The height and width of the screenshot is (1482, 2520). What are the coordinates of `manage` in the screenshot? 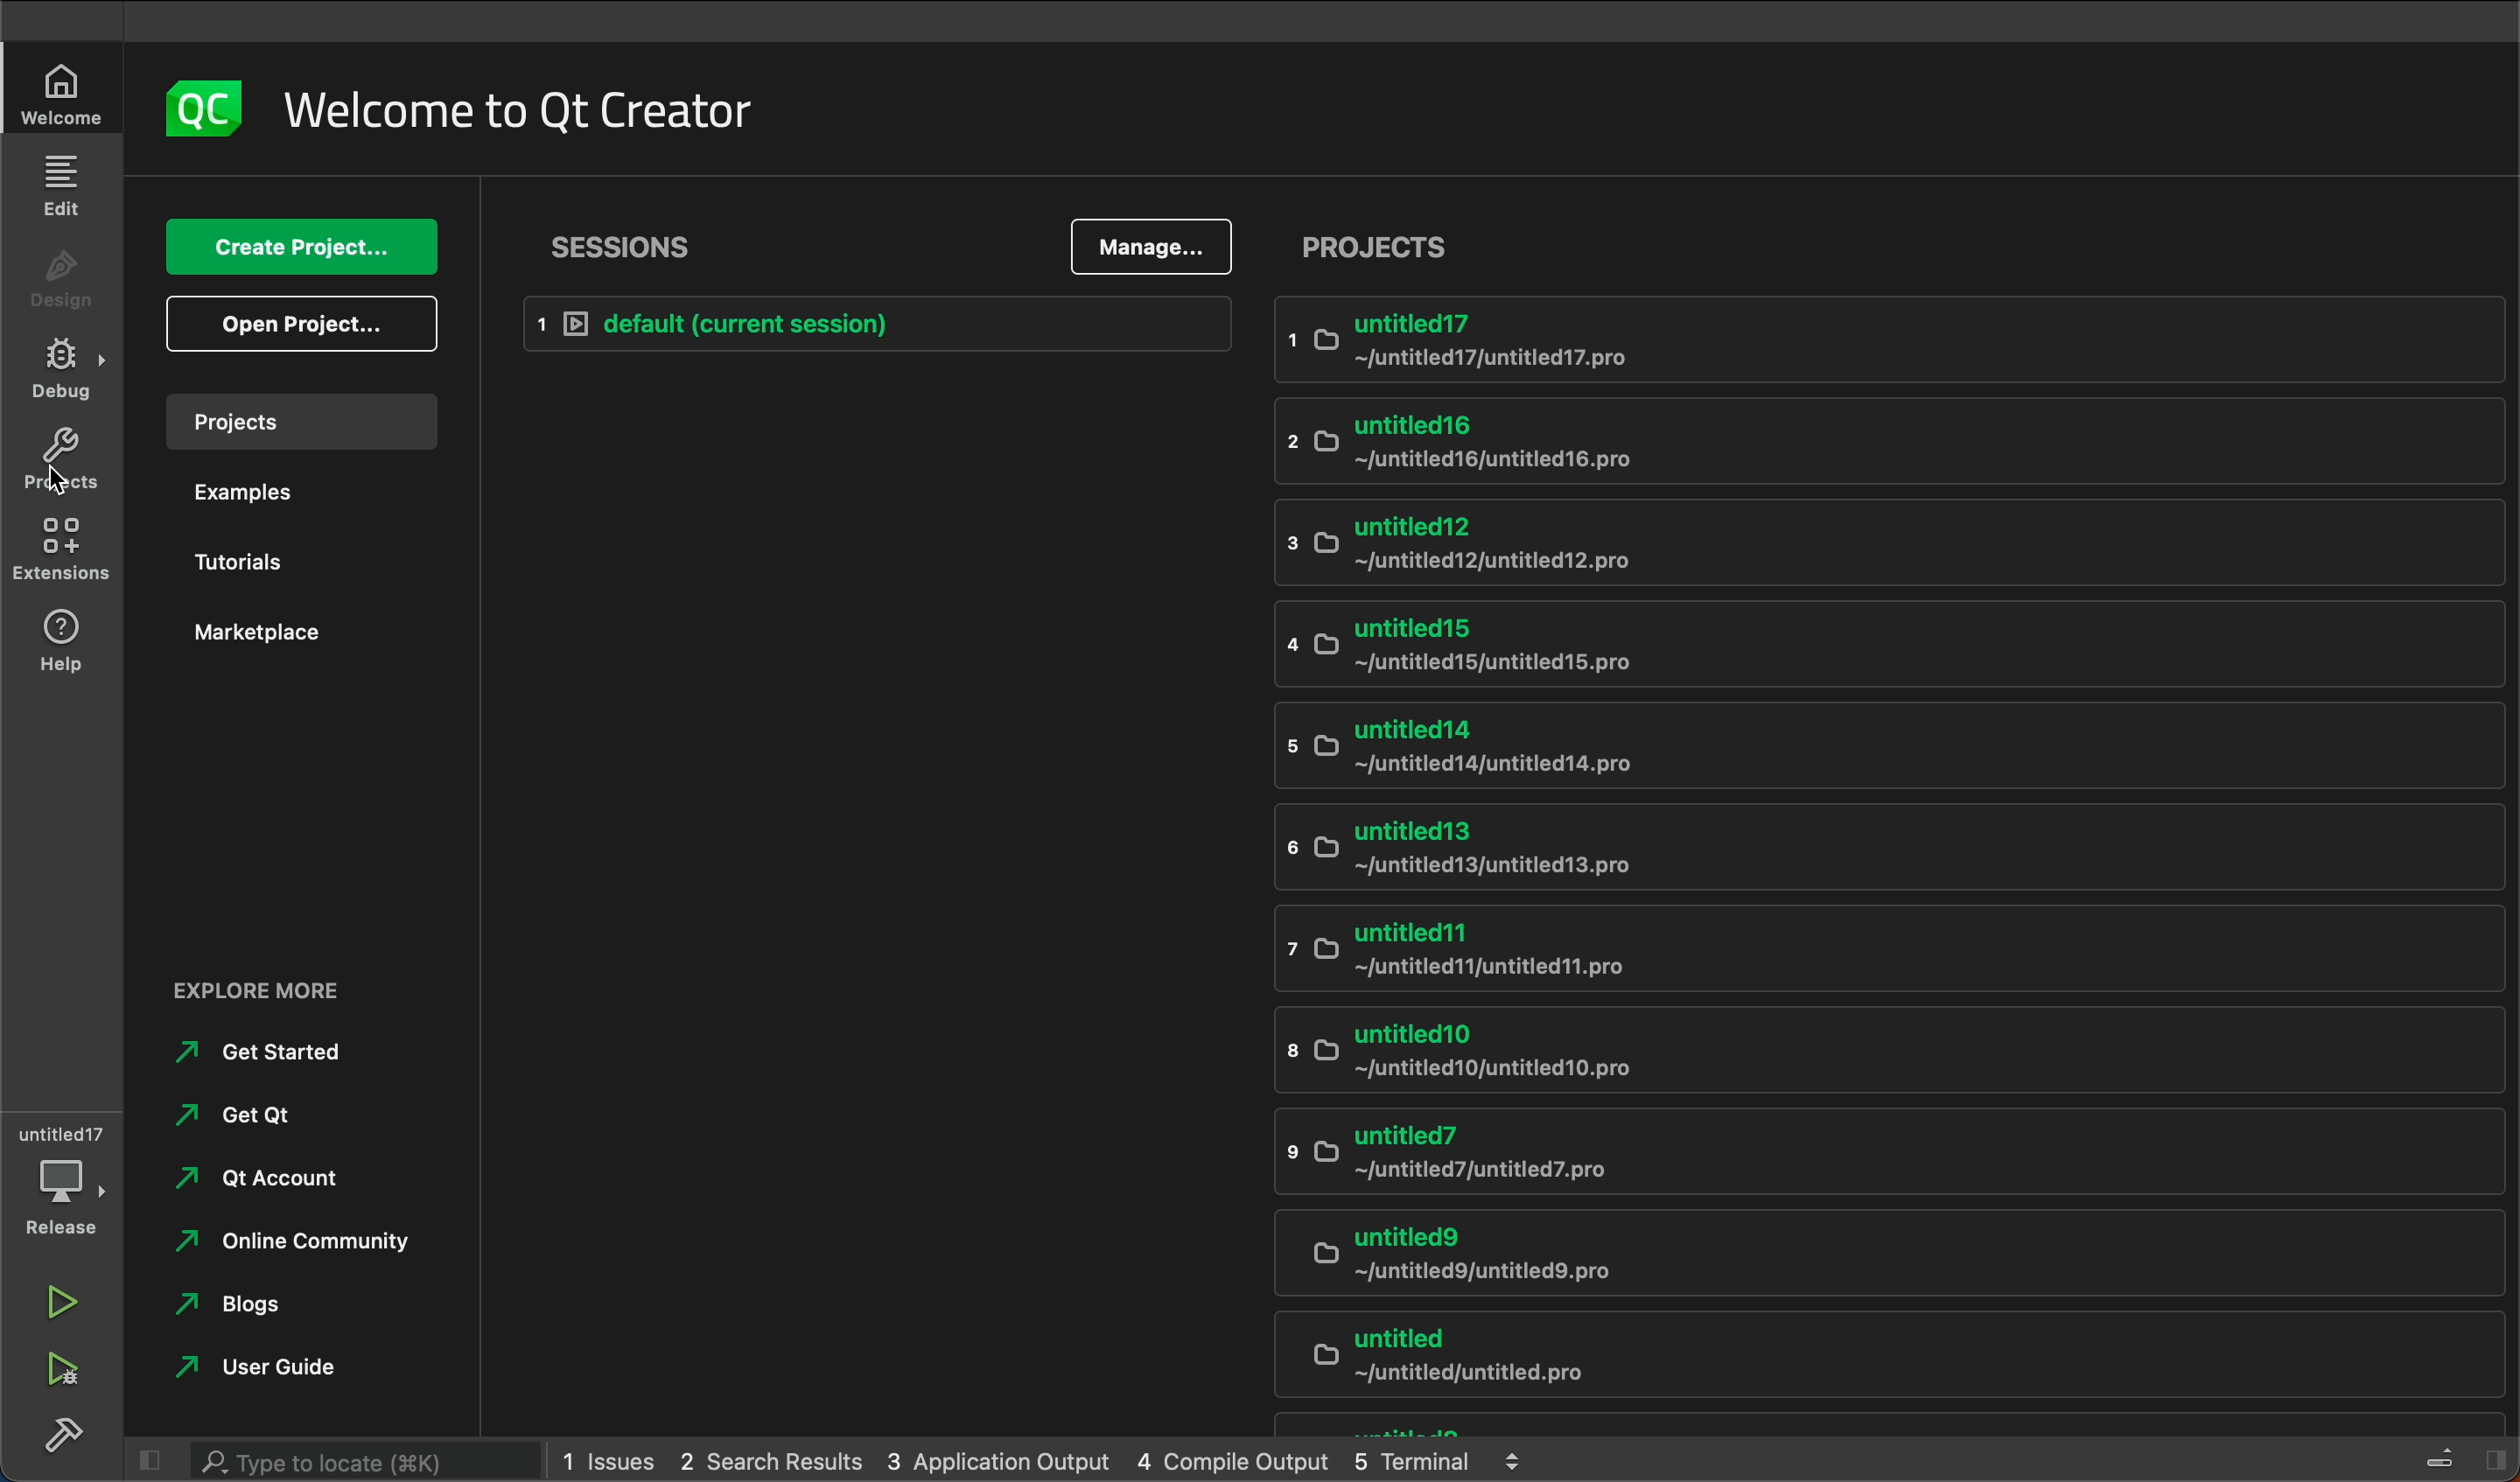 It's located at (1152, 247).